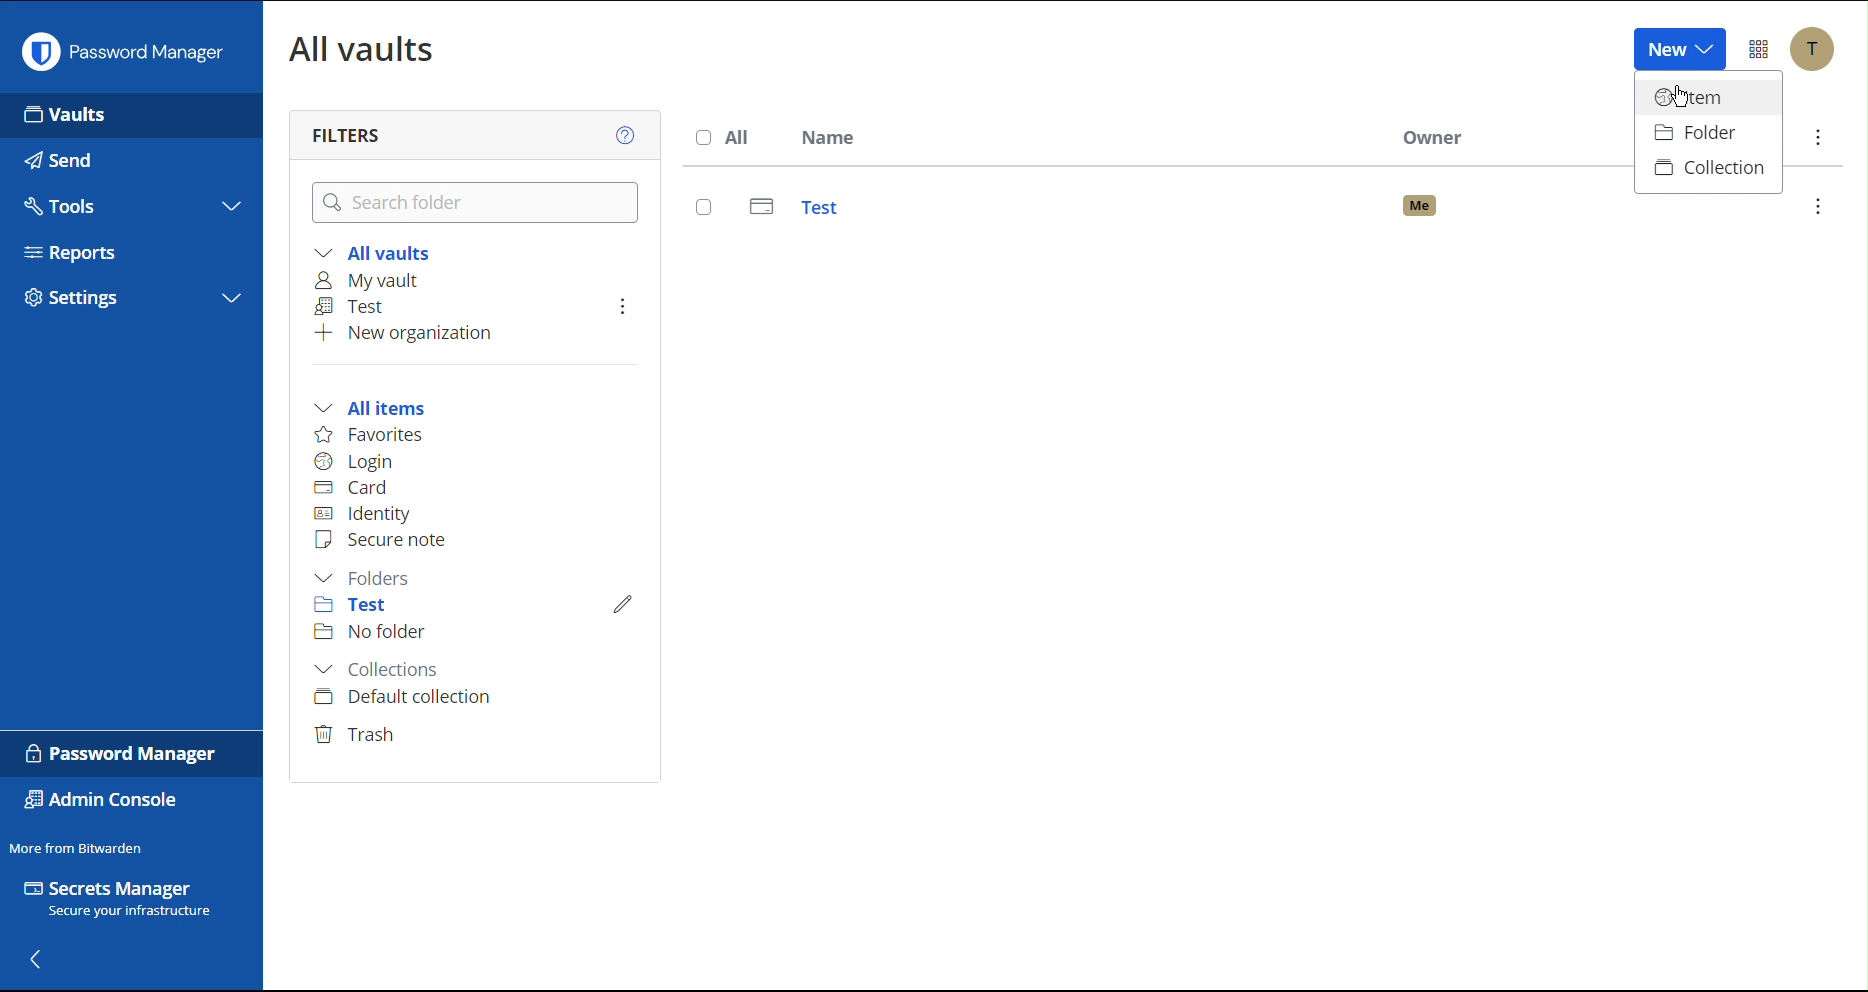 This screenshot has height=992, width=1868. I want to click on More from Bitwarden, so click(79, 844).